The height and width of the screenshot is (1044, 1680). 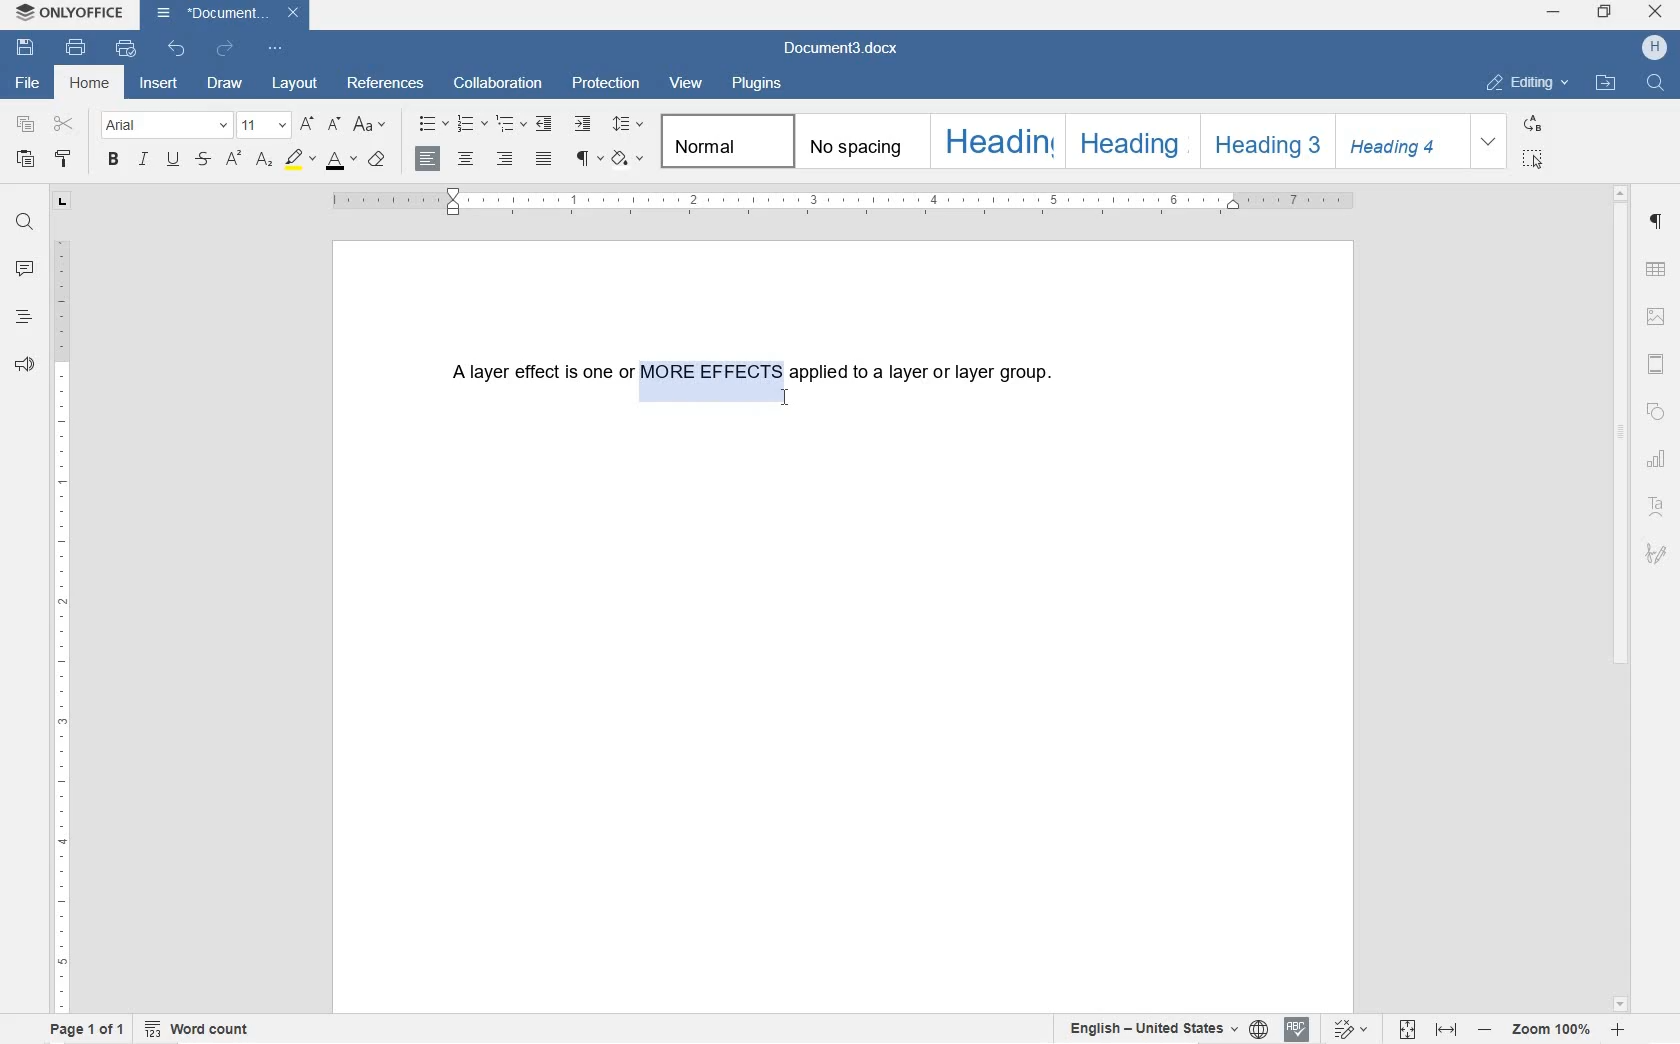 I want to click on PLUGINS, so click(x=757, y=85).